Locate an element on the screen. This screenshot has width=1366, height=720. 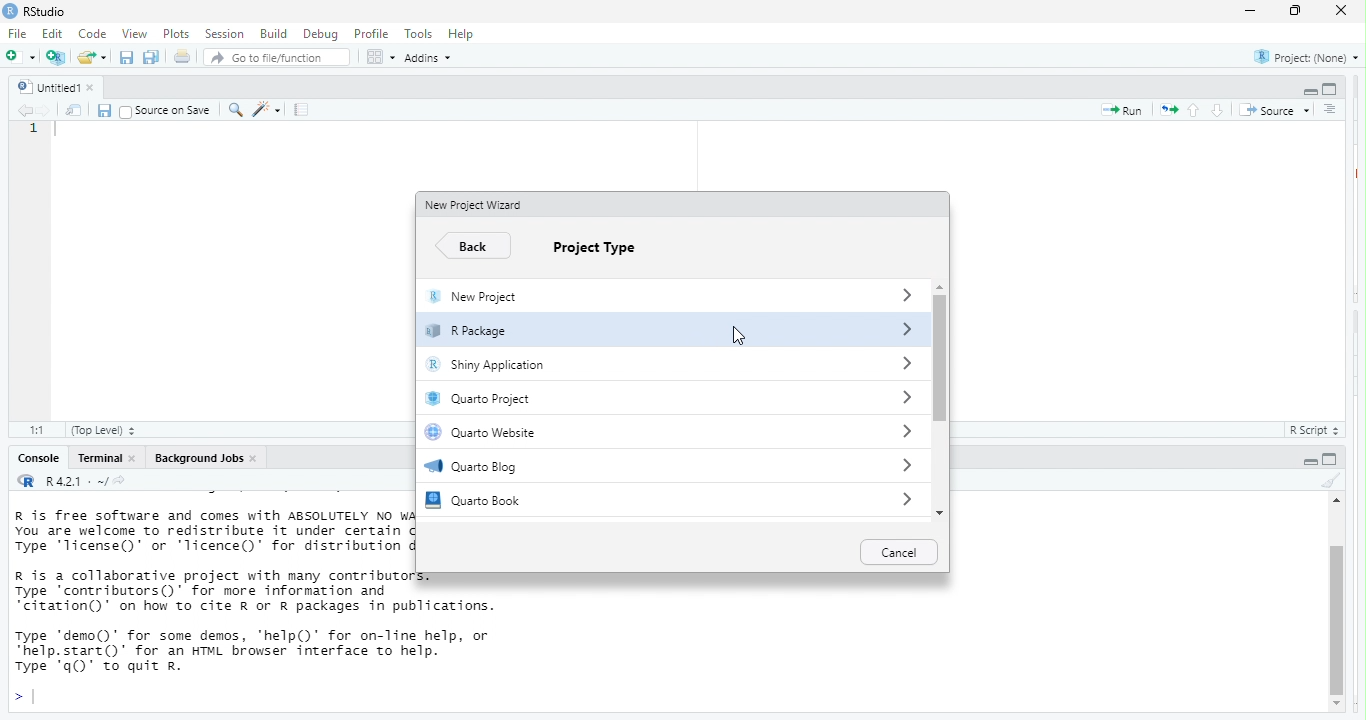
dropdown is located at coordinates (900, 293).